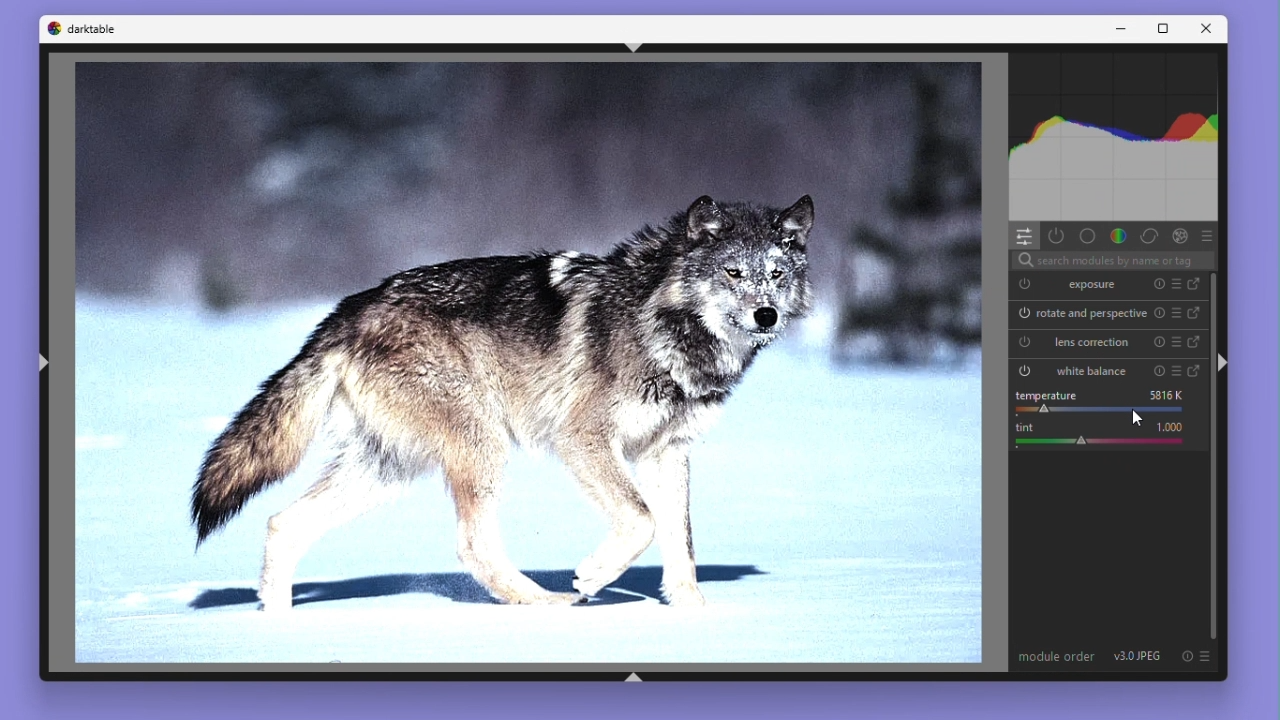 Image resolution: width=1280 pixels, height=720 pixels. I want to click on Correct, so click(1149, 235).